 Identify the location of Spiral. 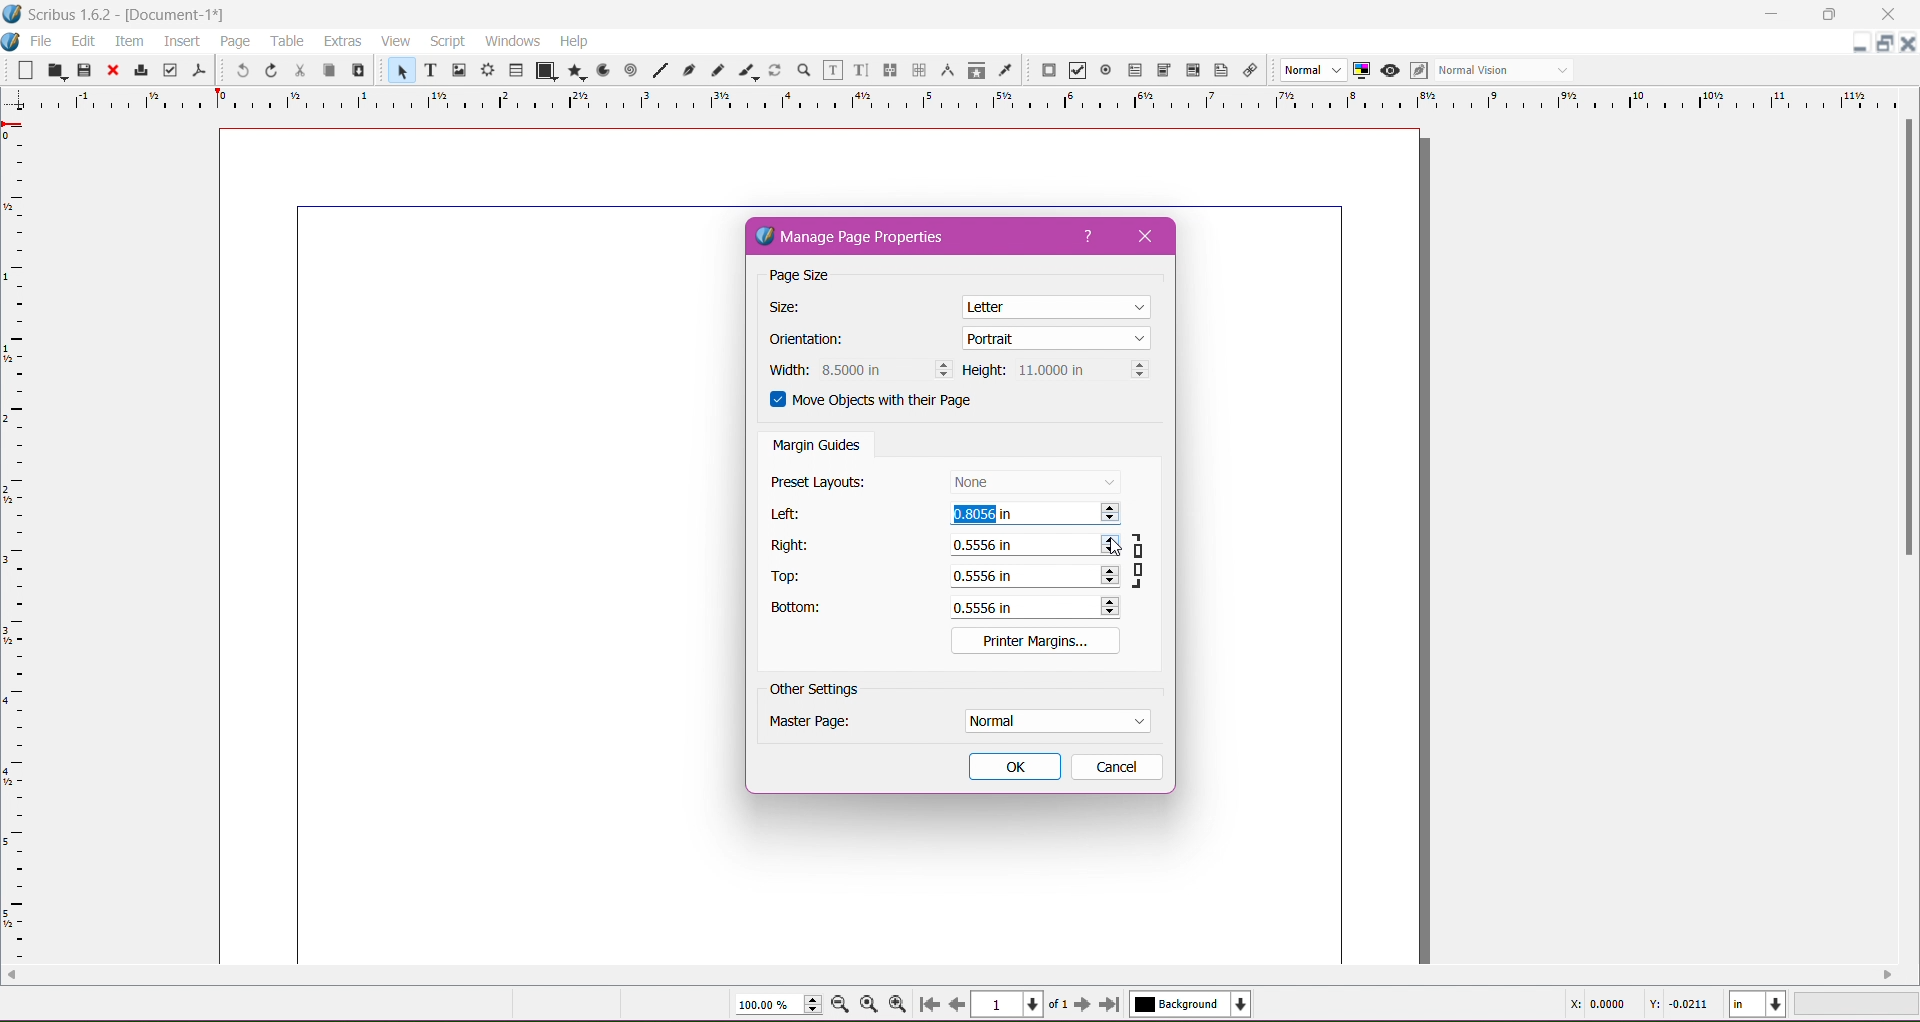
(630, 71).